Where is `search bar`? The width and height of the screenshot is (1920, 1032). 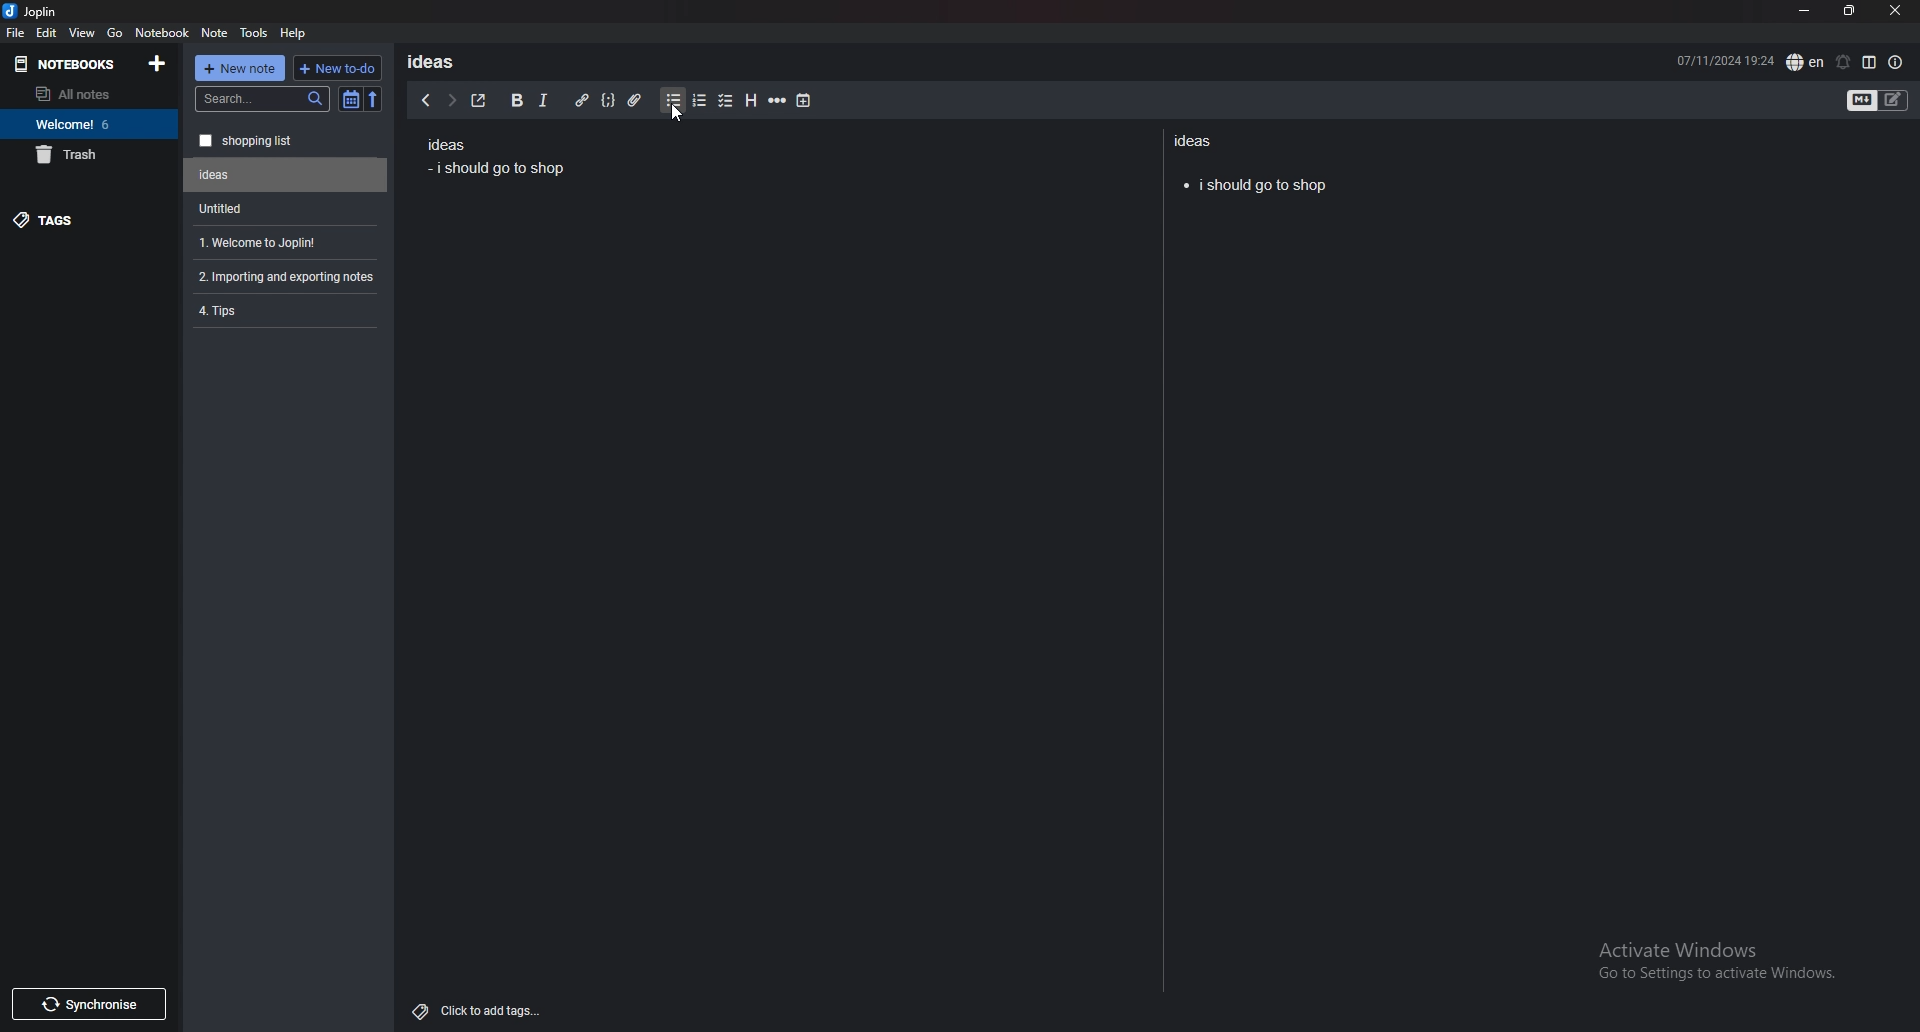
search bar is located at coordinates (263, 99).